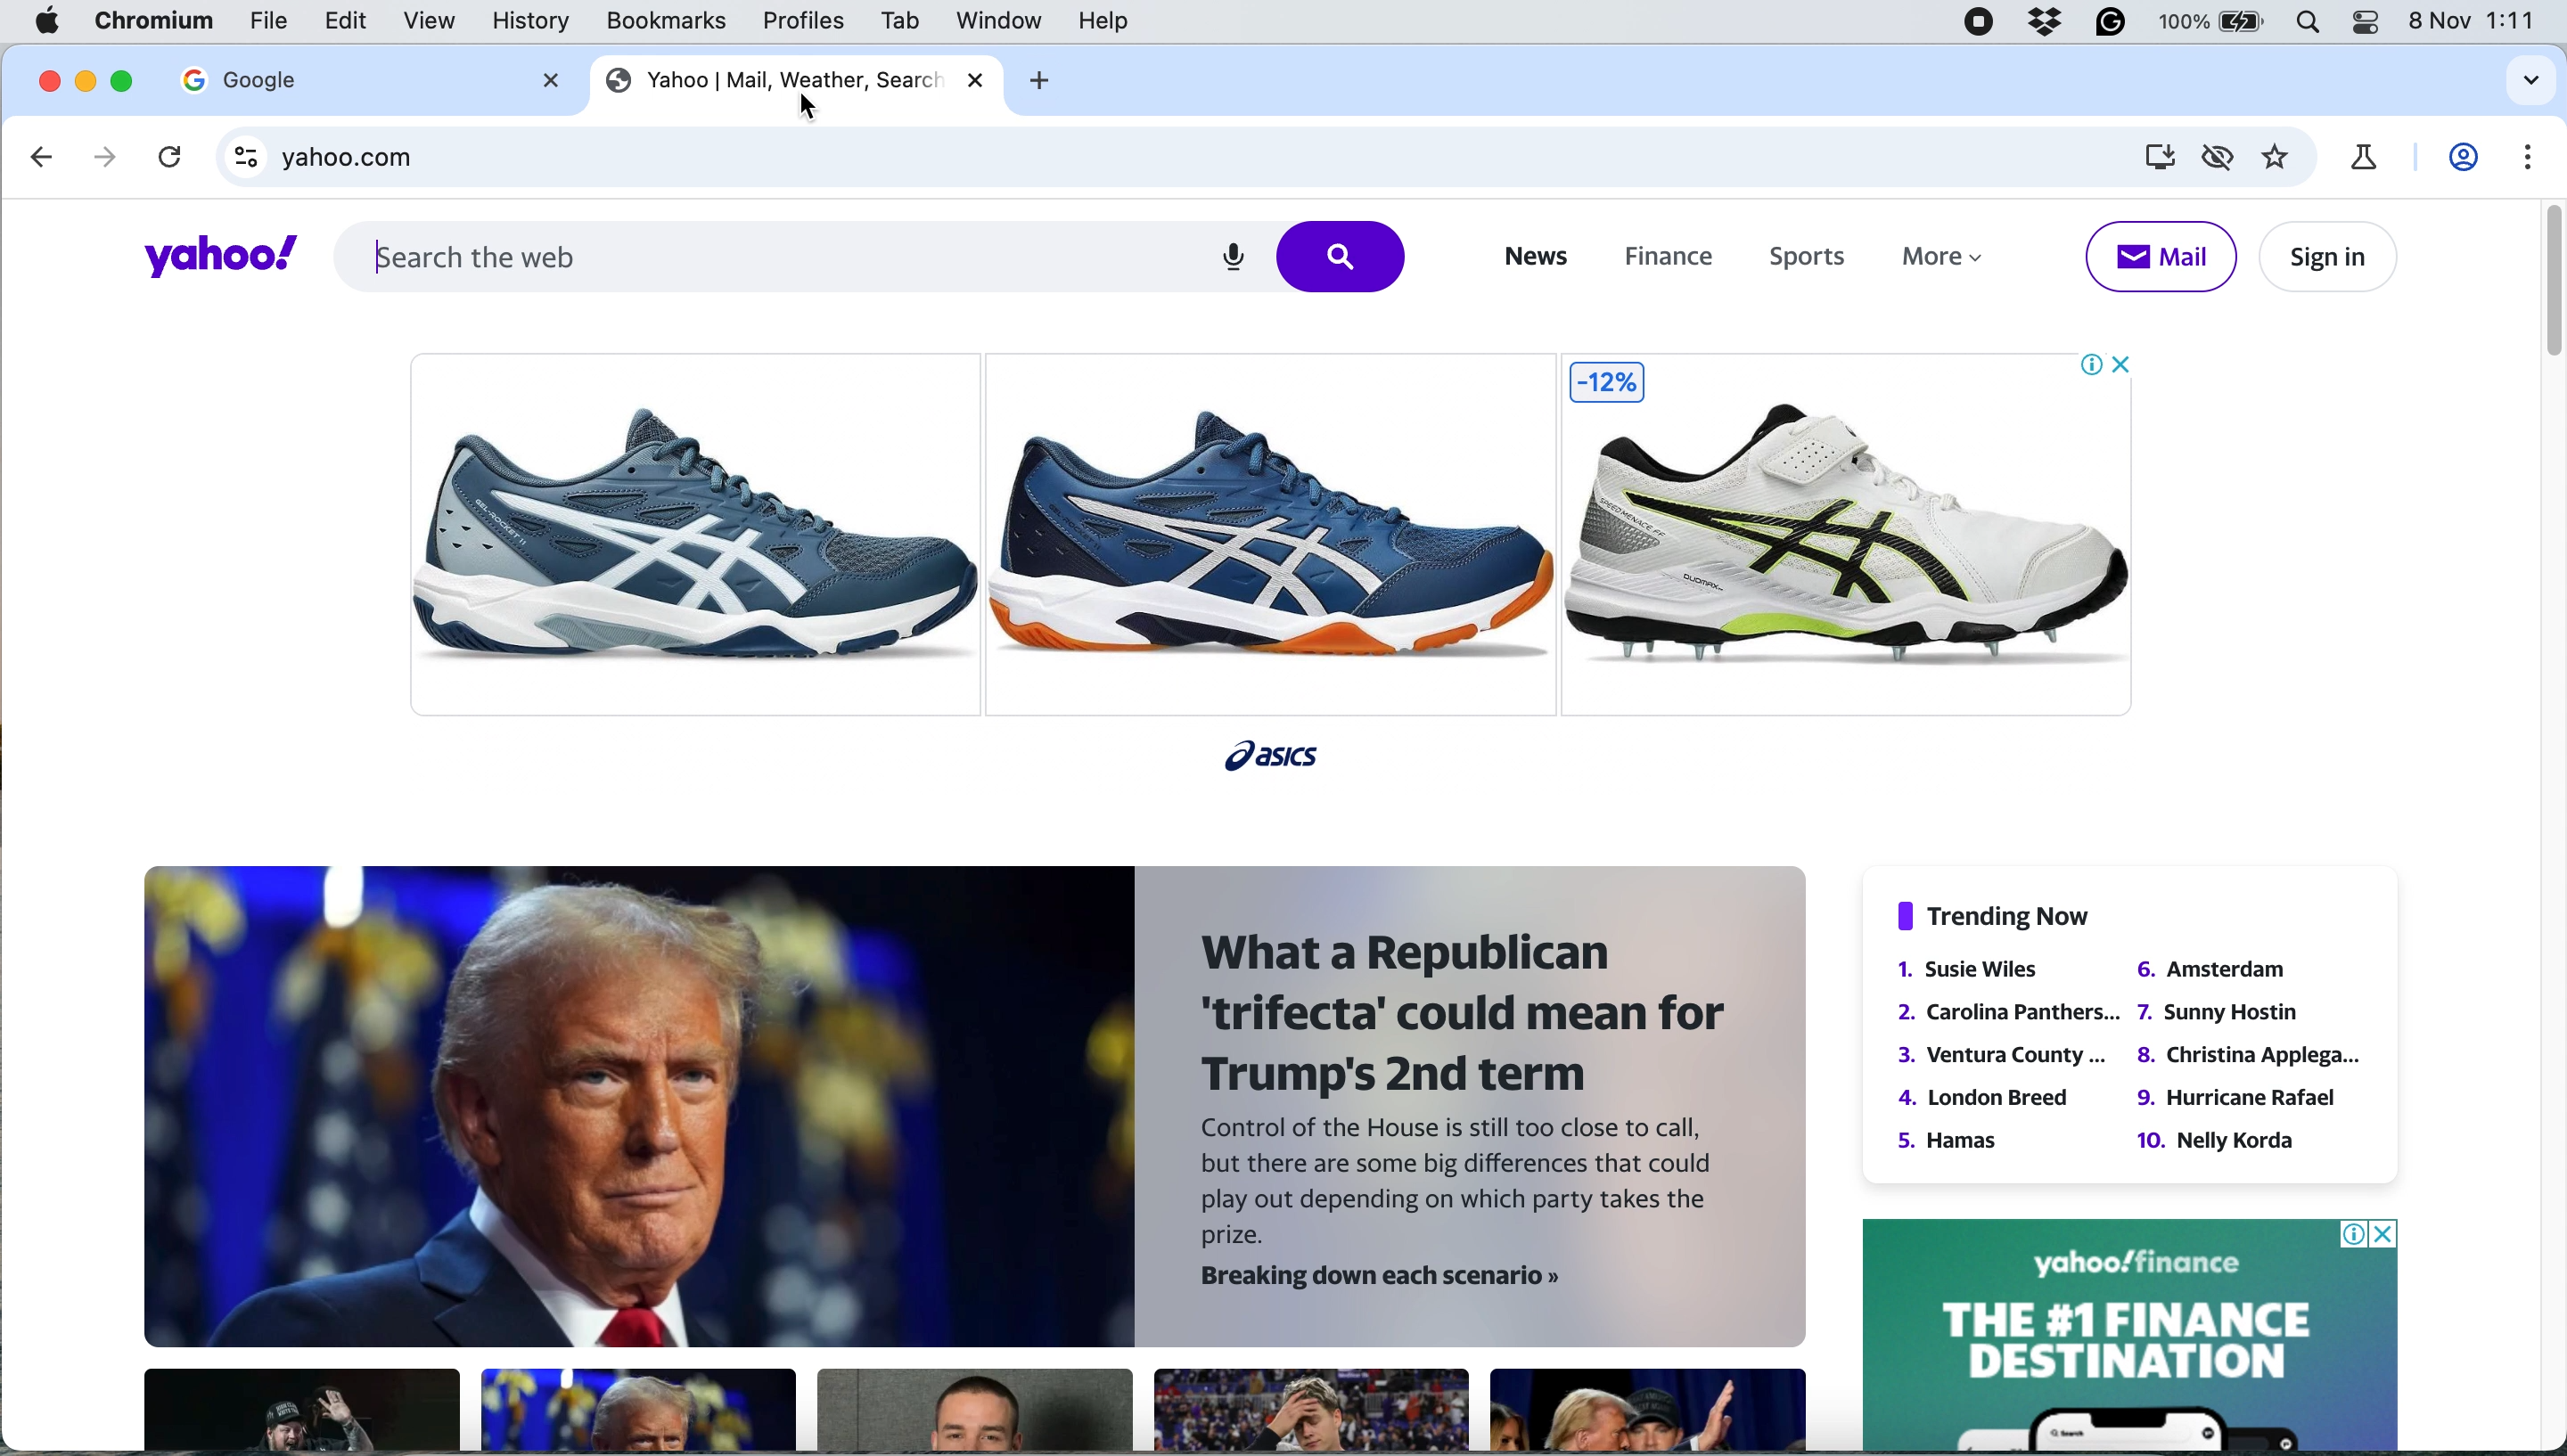 The width and height of the screenshot is (2567, 1456). What do you see at coordinates (1532, 257) in the screenshot?
I see `news` at bounding box center [1532, 257].